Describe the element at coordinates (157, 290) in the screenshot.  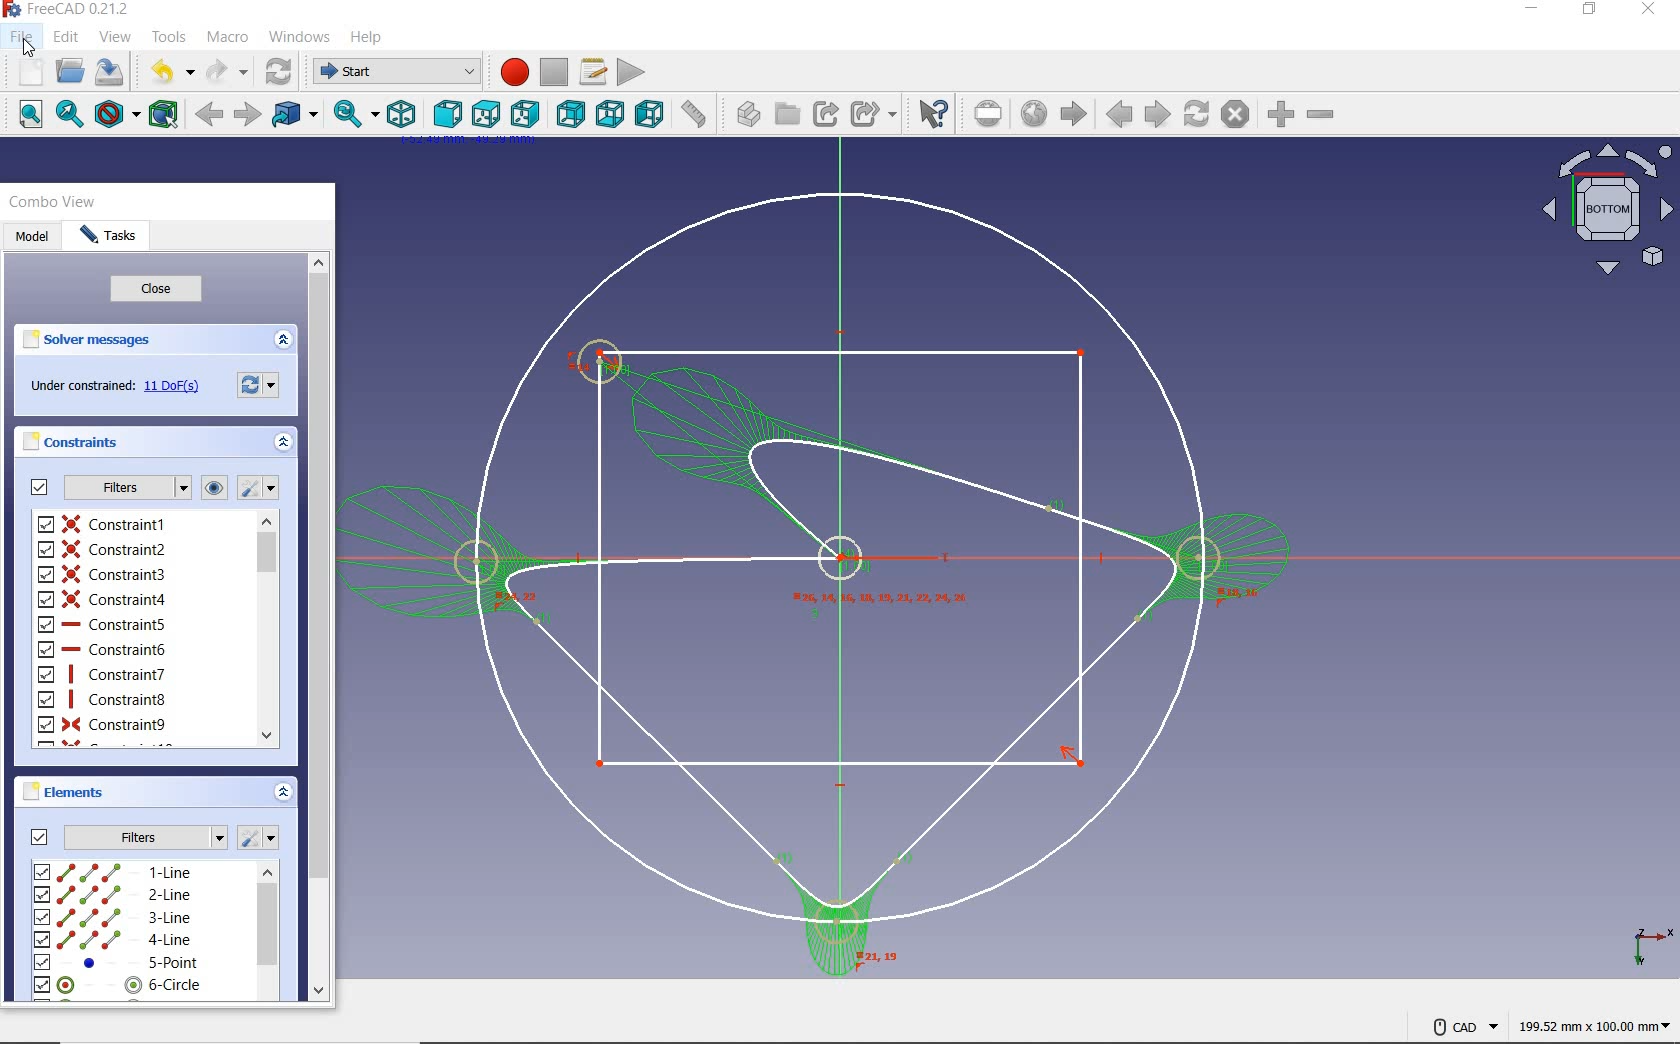
I see `close` at that location.